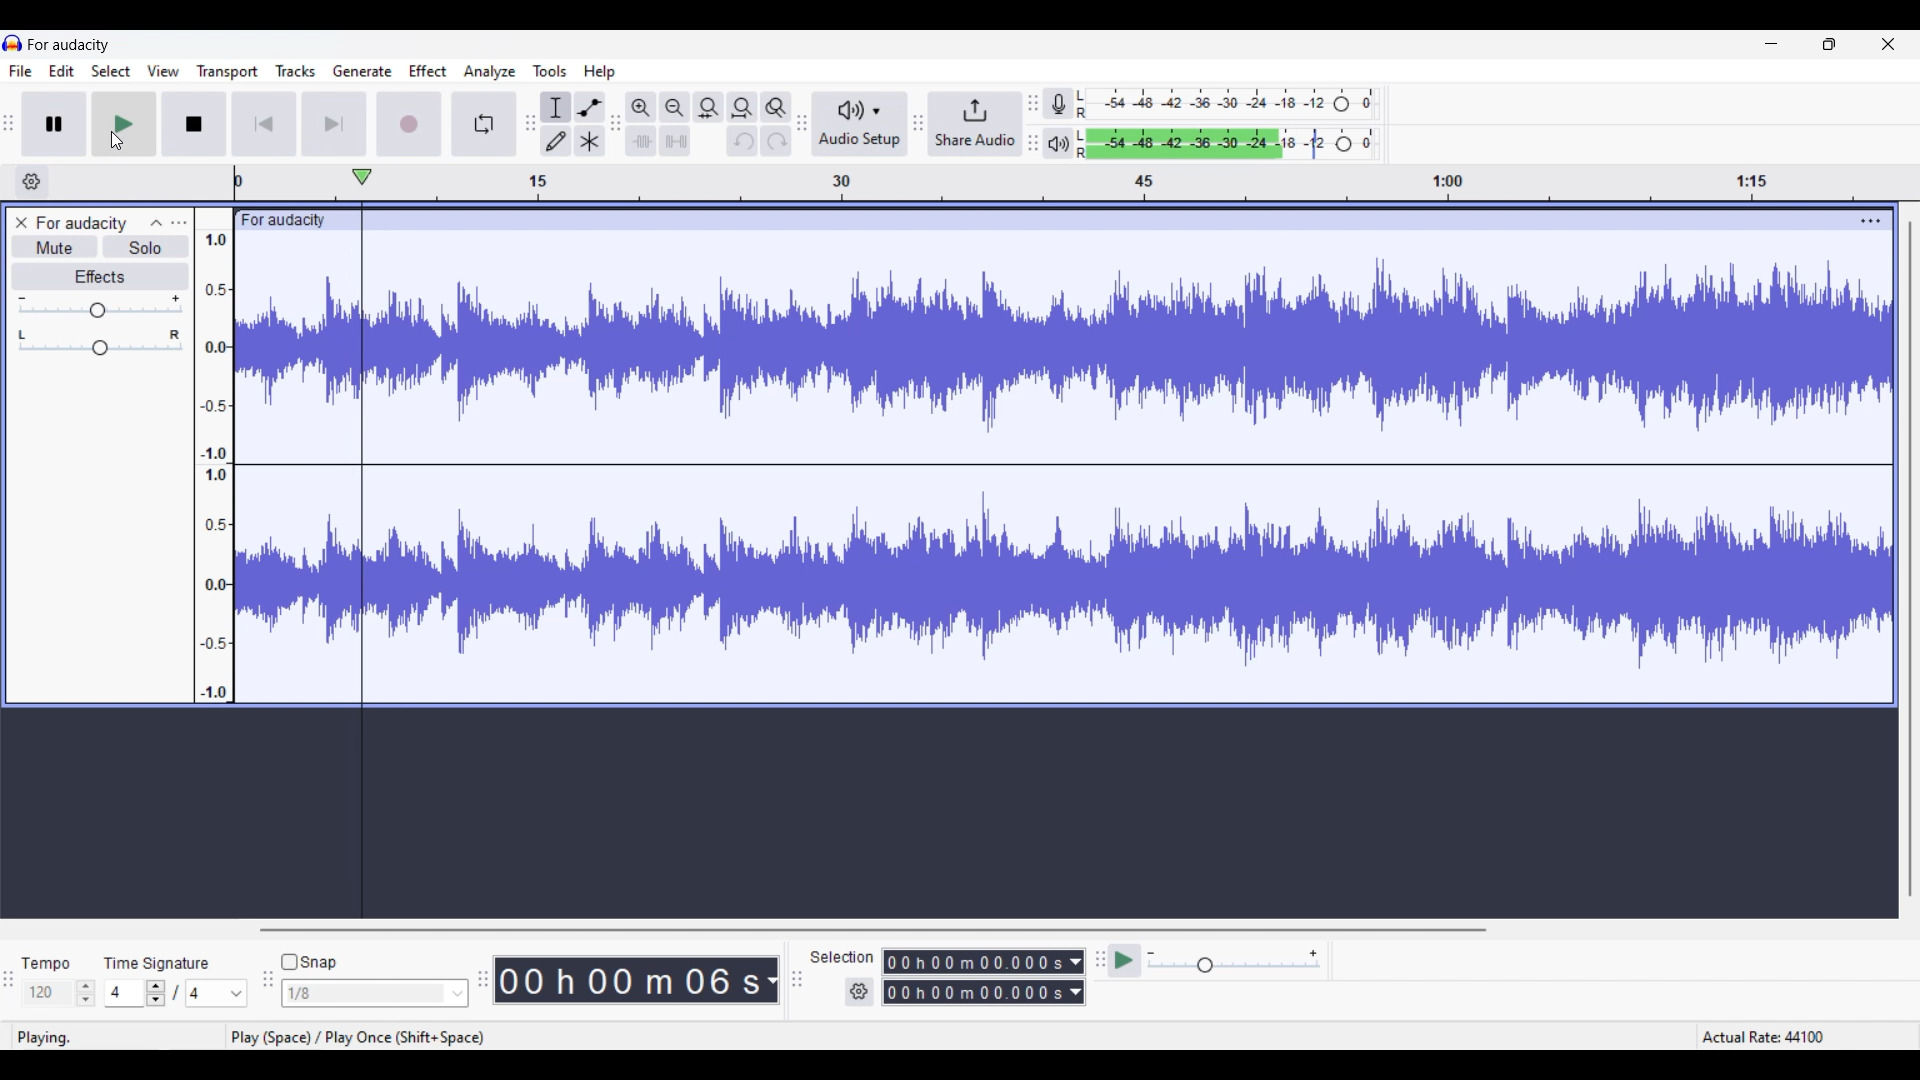 This screenshot has width=1920, height=1080. I want to click on Selection tool, so click(556, 107).